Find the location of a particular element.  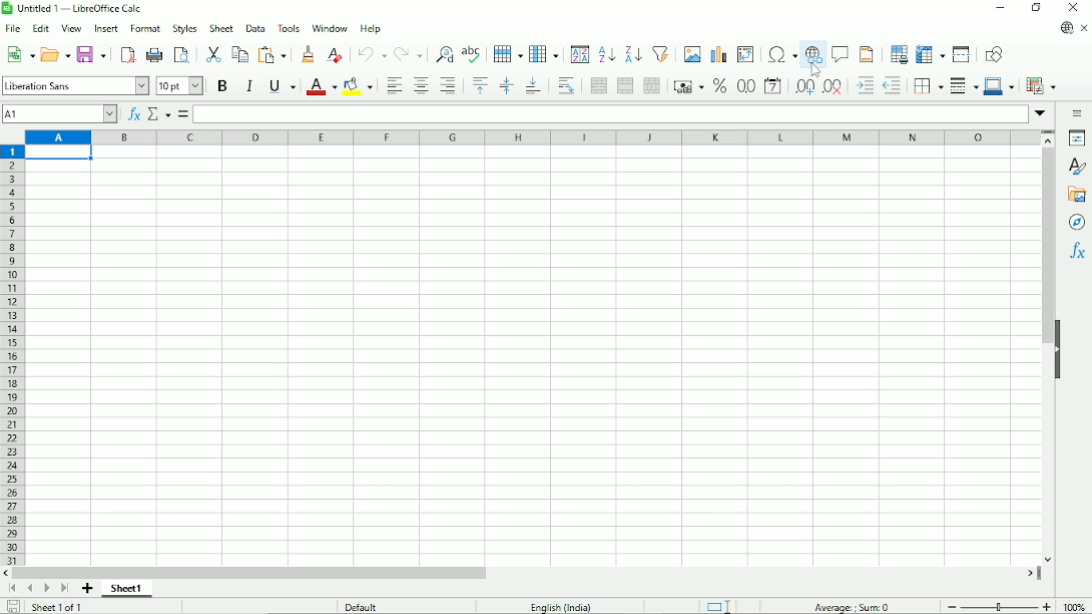

Format as currency is located at coordinates (688, 86).